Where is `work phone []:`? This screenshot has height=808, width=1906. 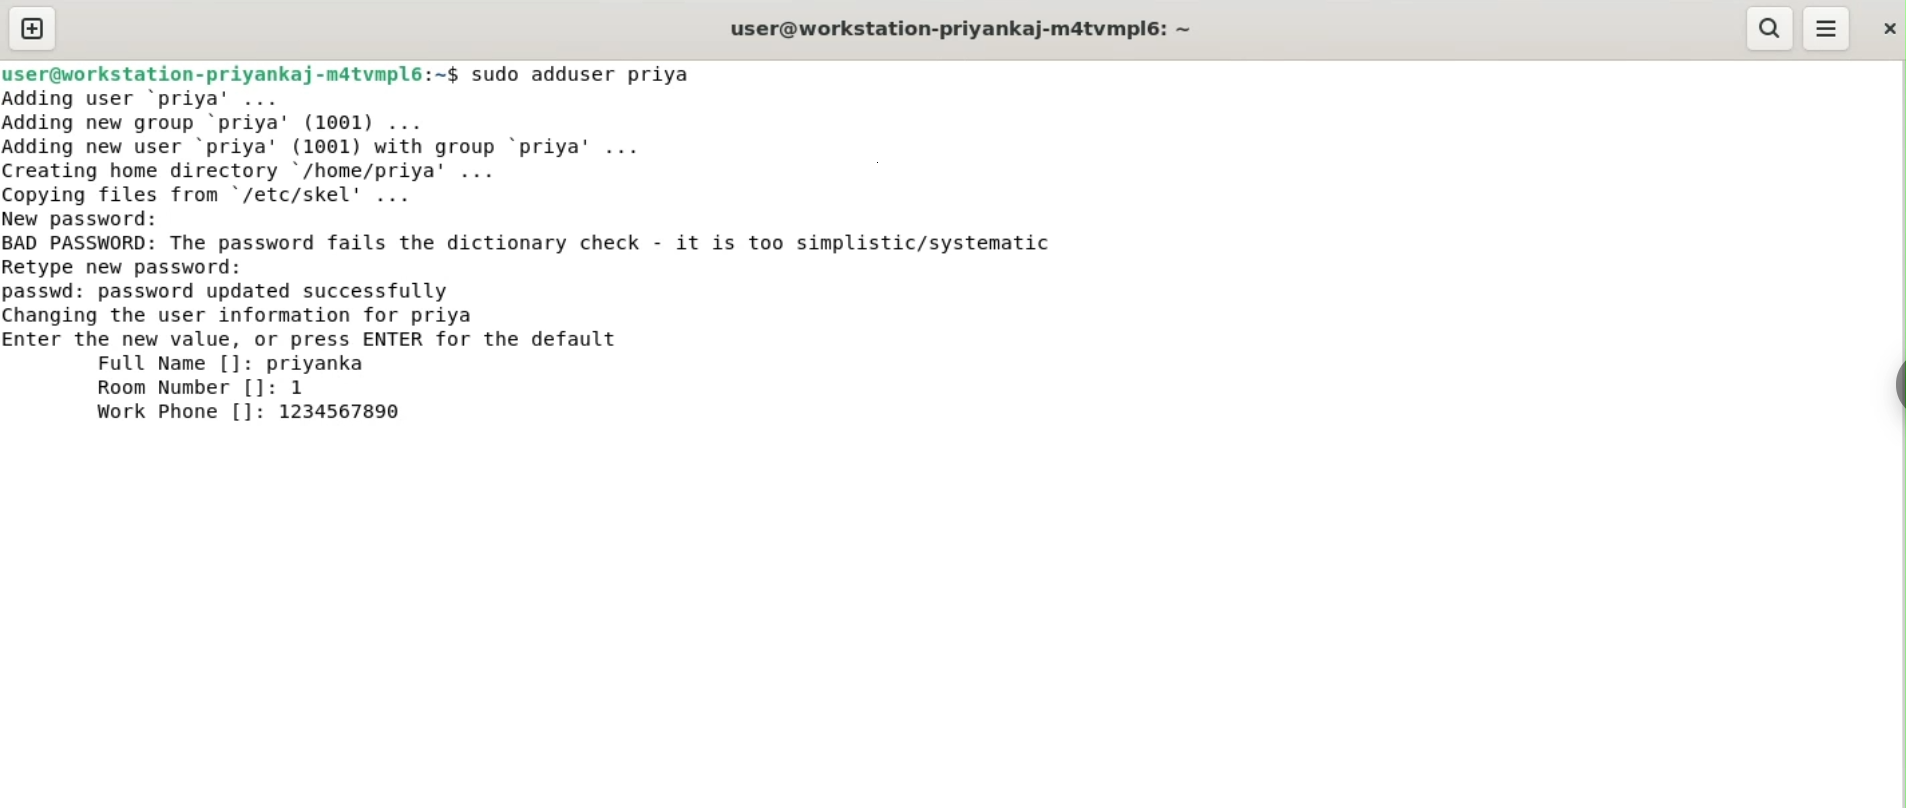
work phone []: is located at coordinates (172, 416).